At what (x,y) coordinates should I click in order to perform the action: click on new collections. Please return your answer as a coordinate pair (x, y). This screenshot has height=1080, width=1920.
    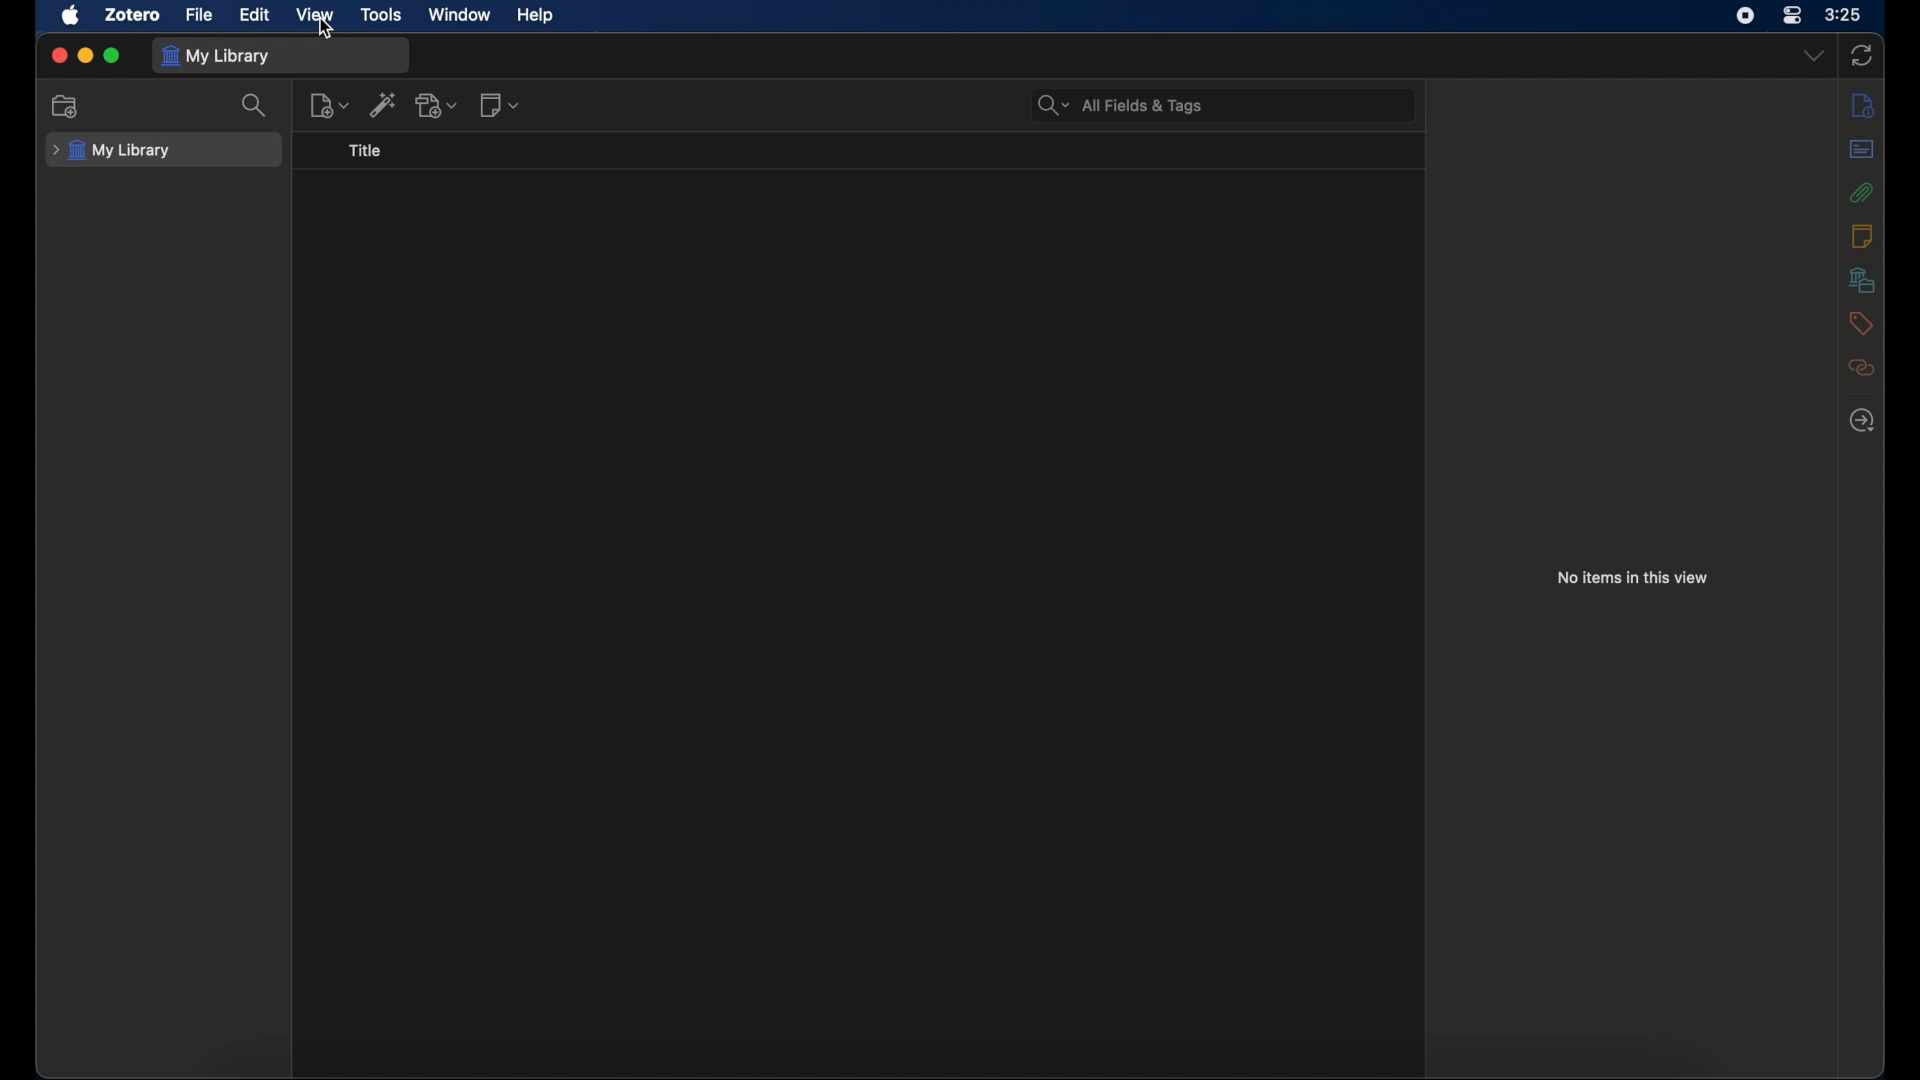
    Looking at the image, I should click on (65, 106).